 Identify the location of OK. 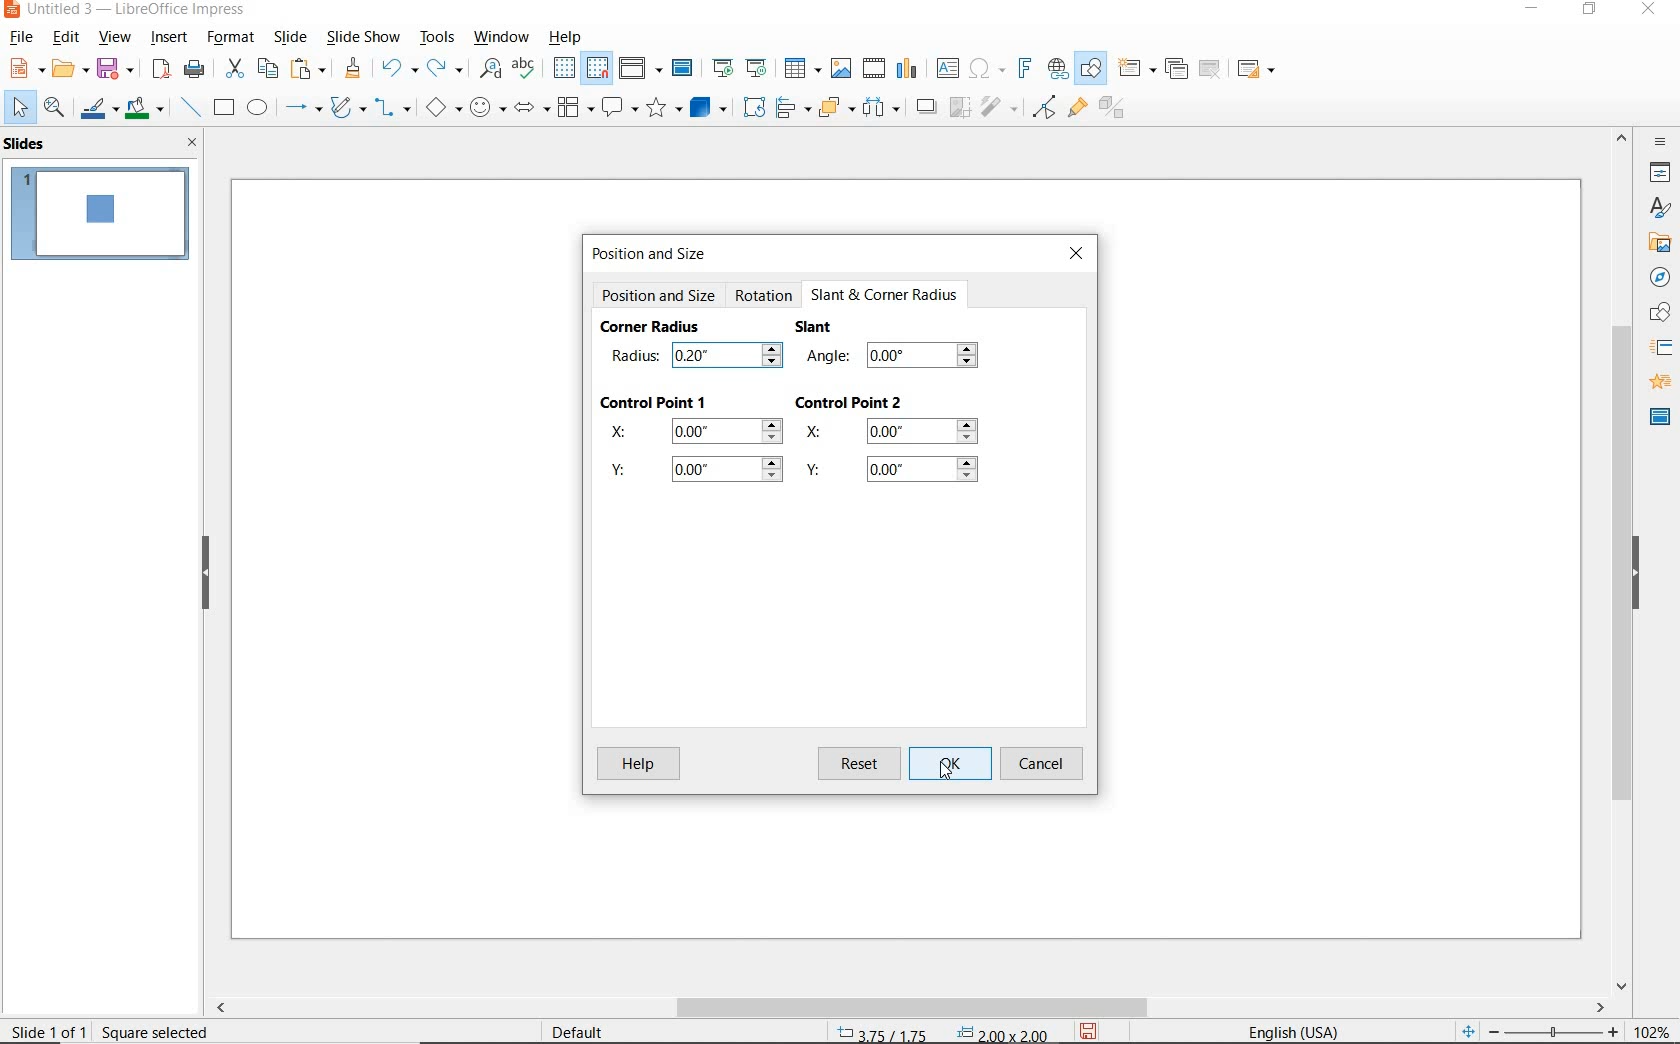
(950, 763).